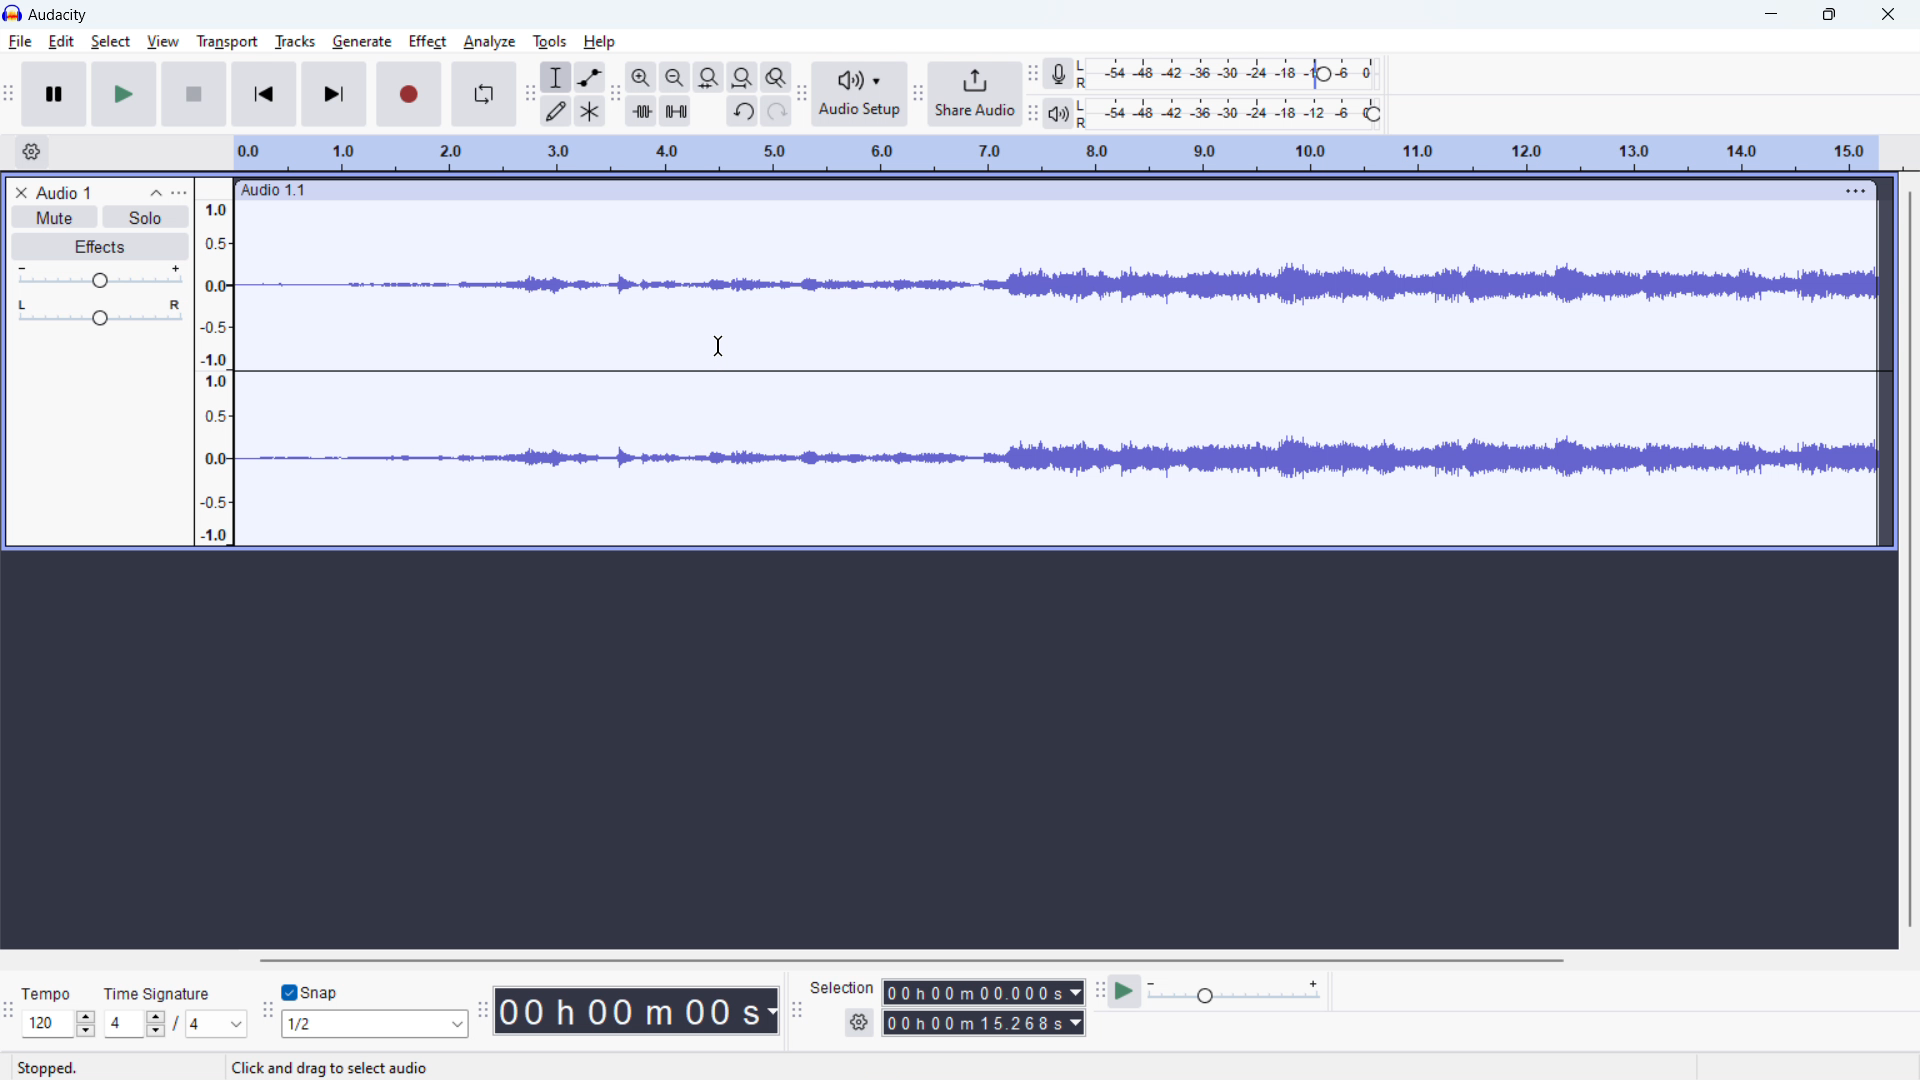 The image size is (1920, 1080). Describe the element at coordinates (1062, 453) in the screenshot. I see `soundtrack` at that location.